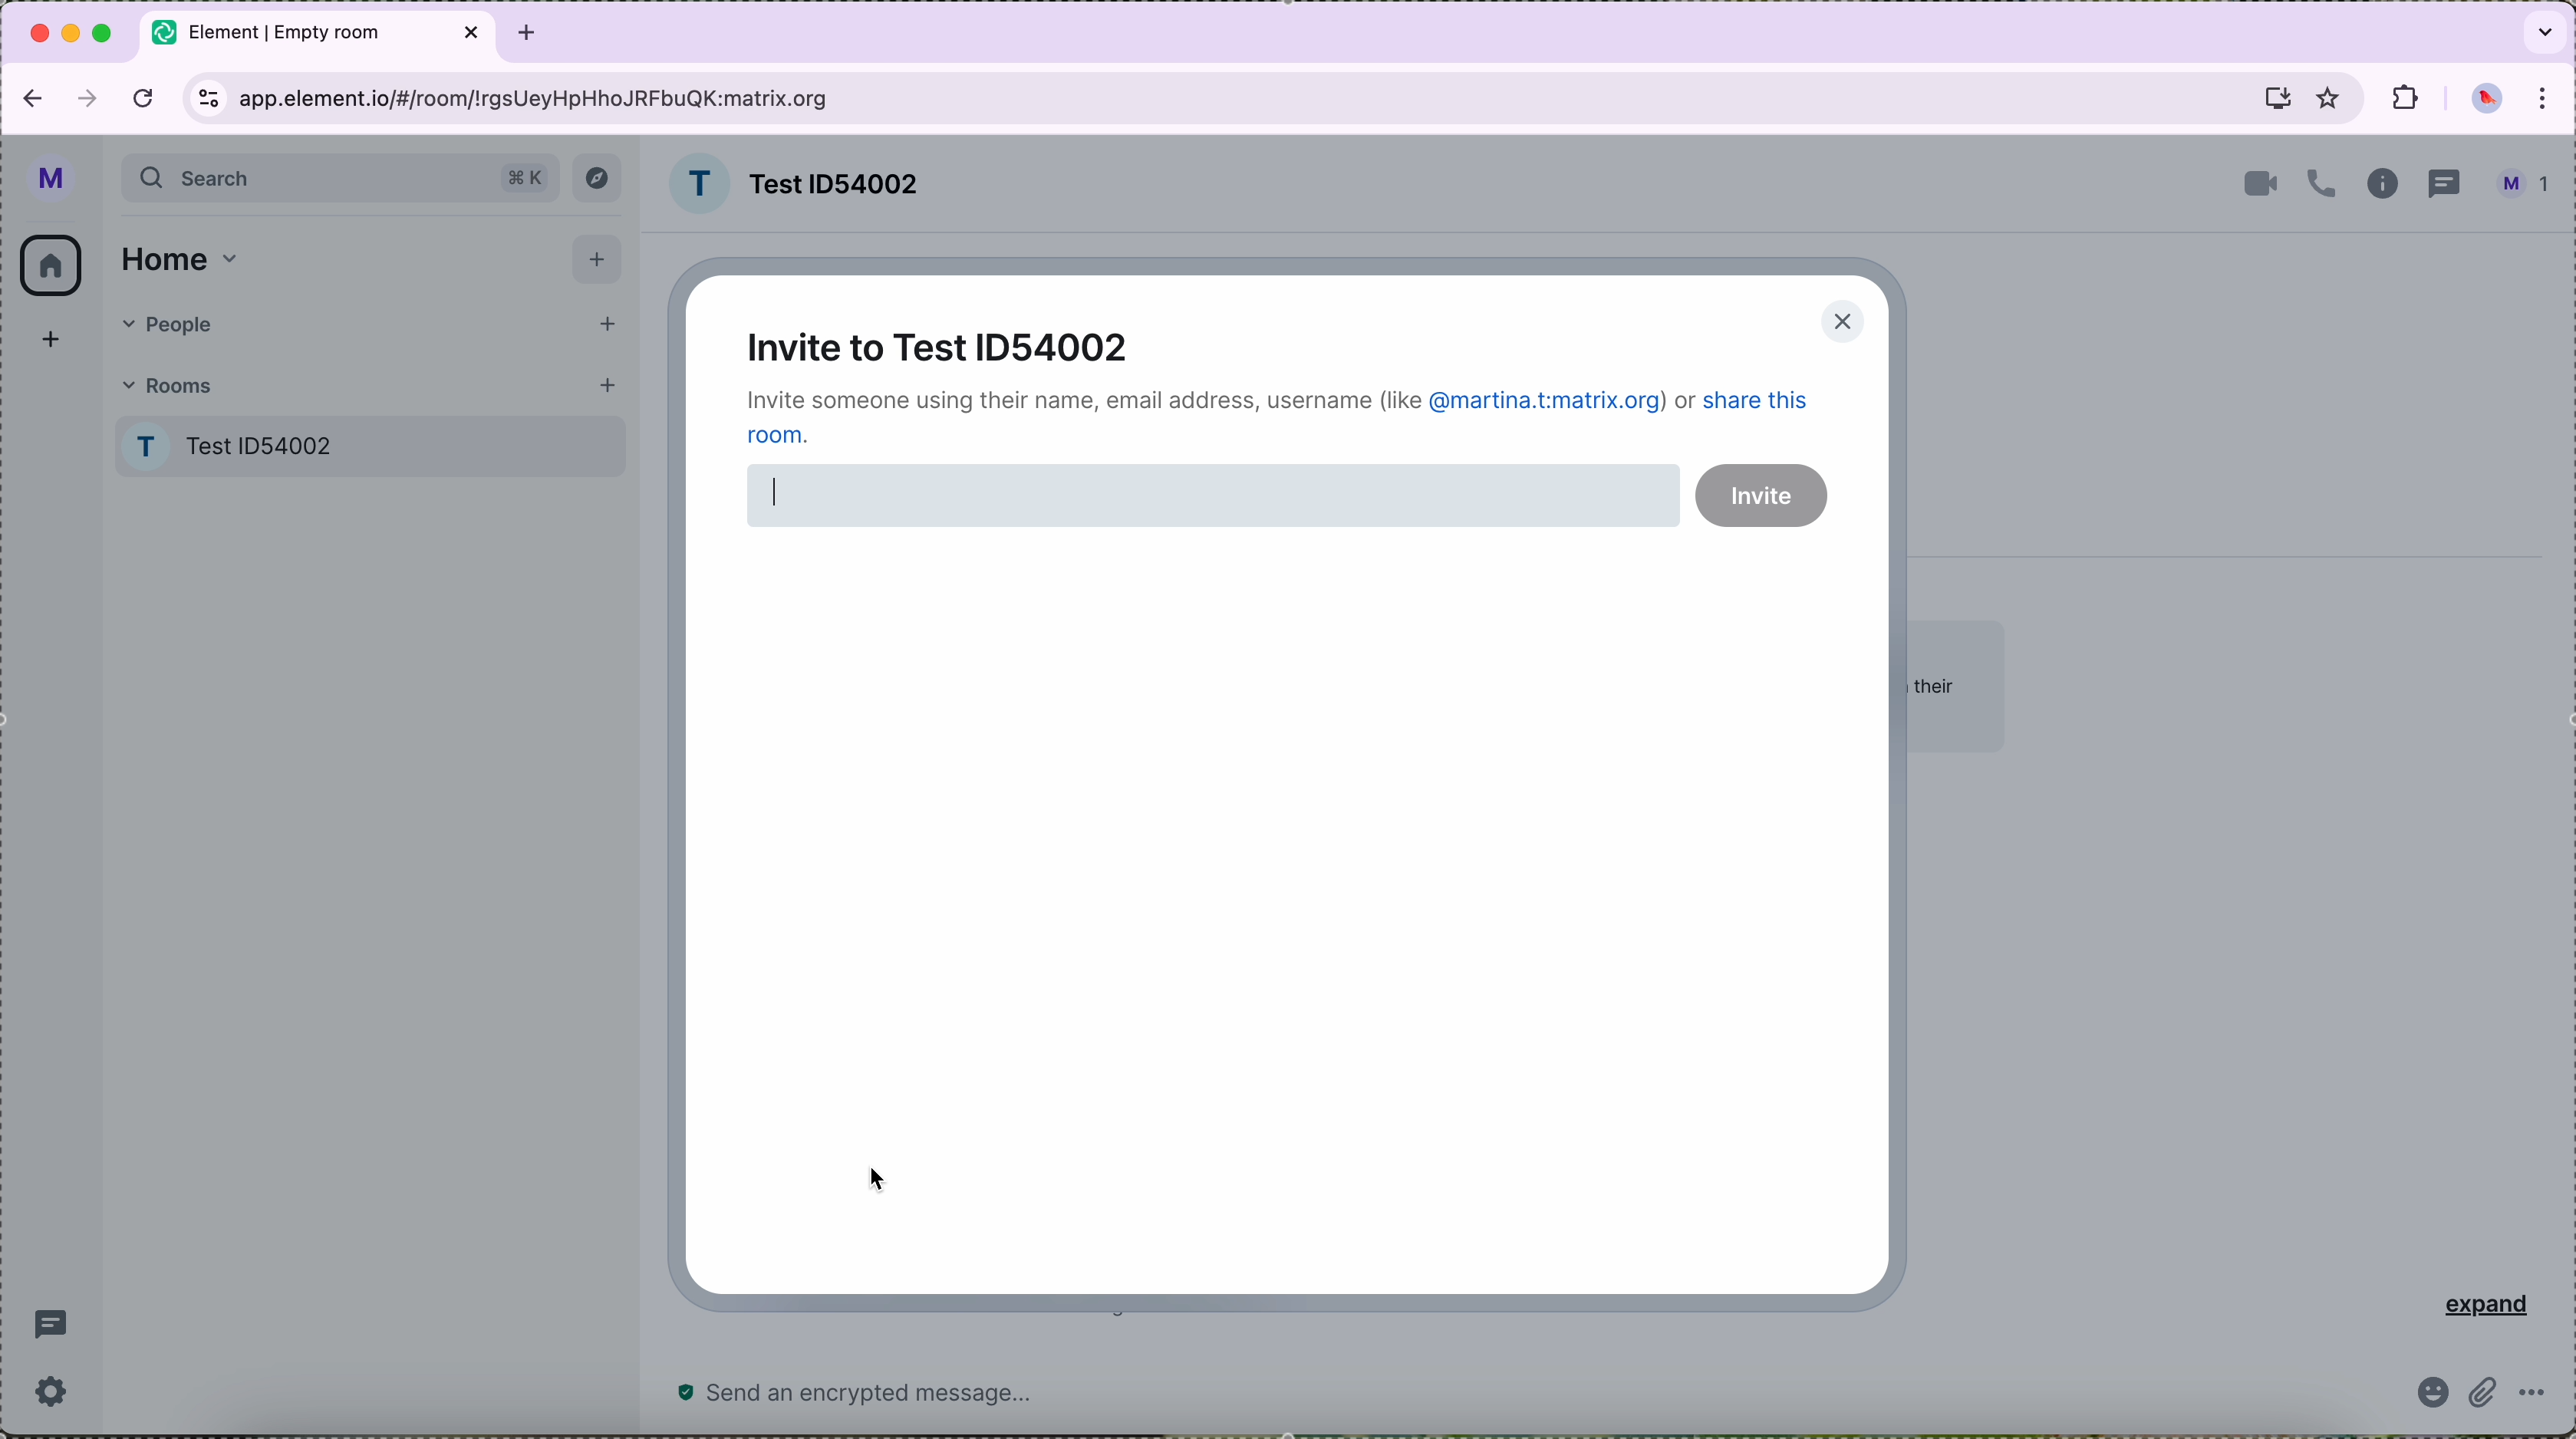  I want to click on tab, so click(528, 30).